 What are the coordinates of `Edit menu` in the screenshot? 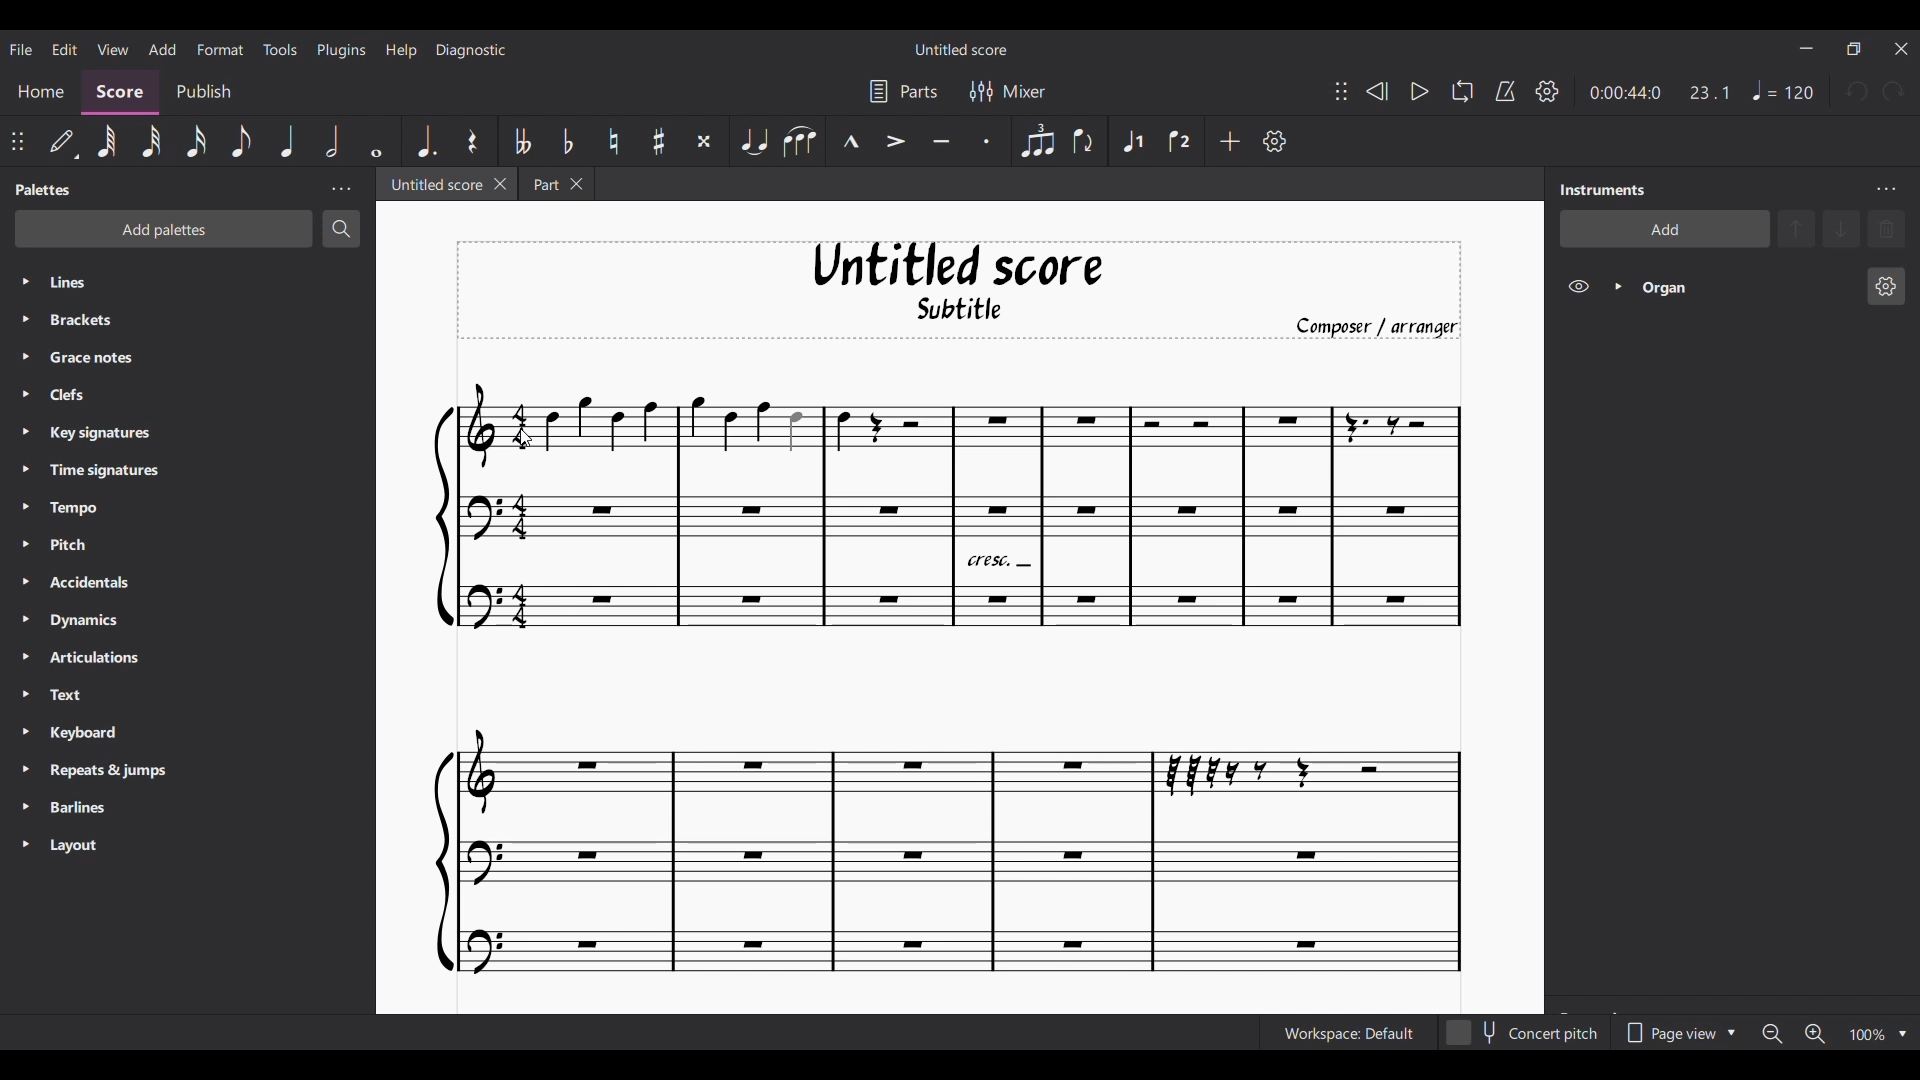 It's located at (64, 48).